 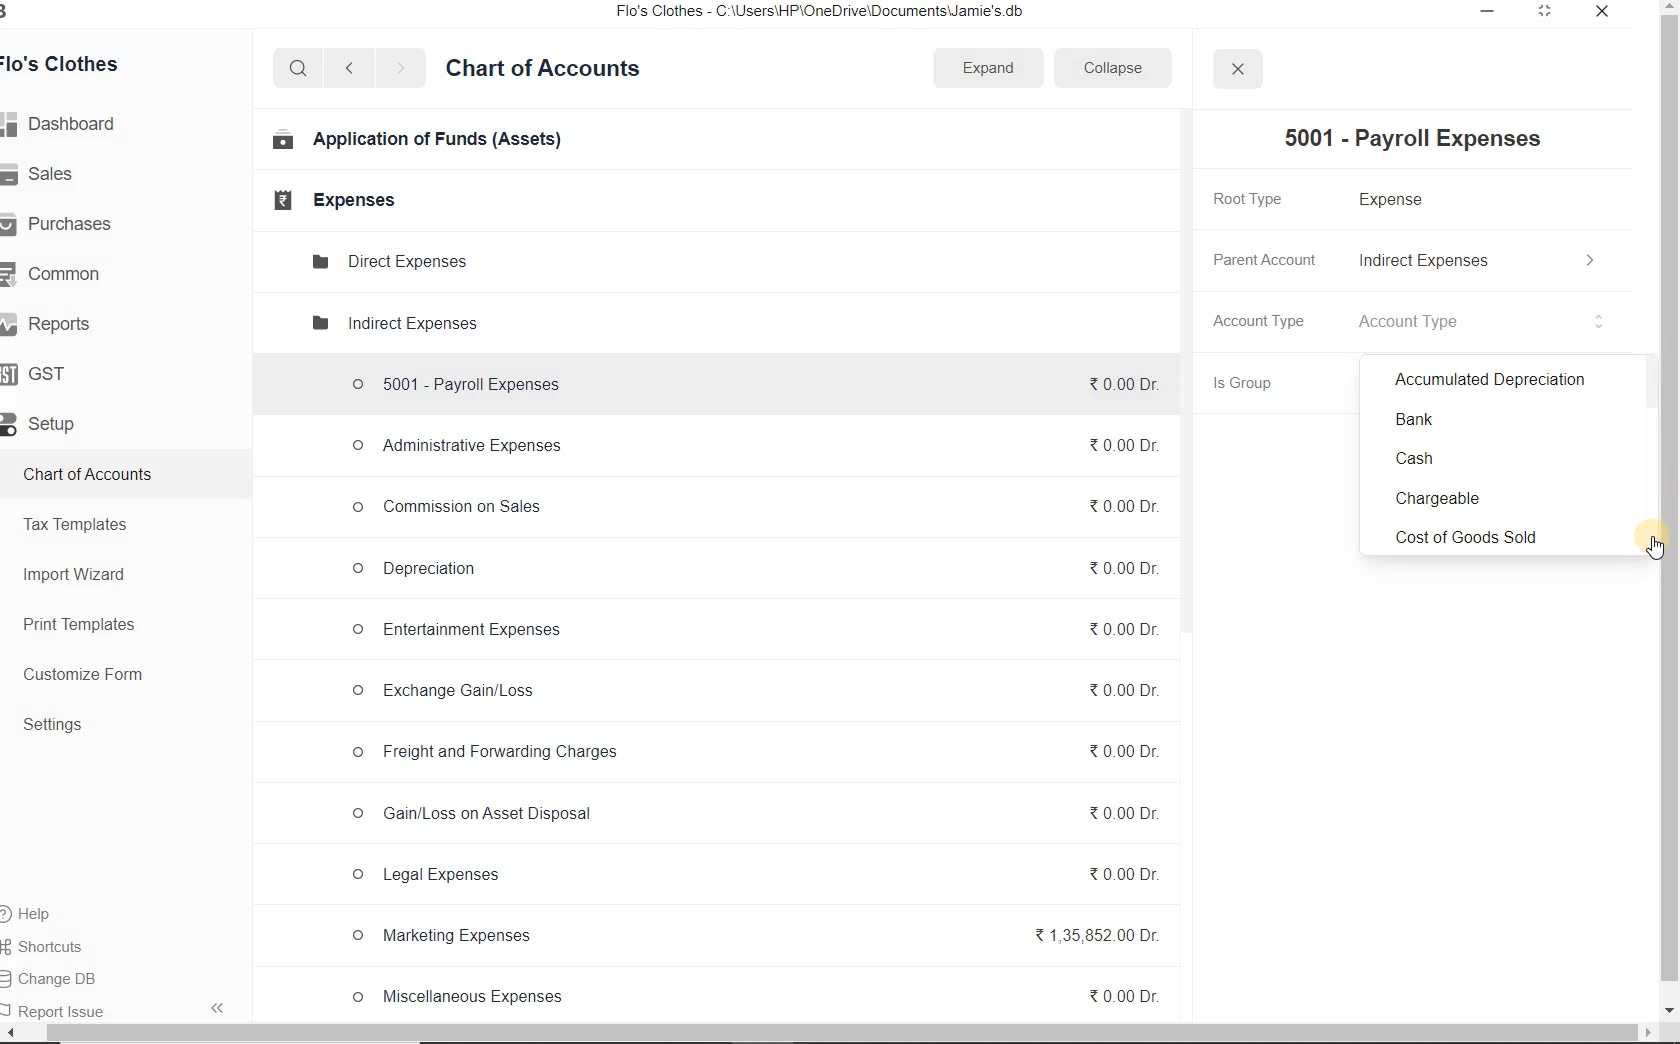 I want to click on © Miscellaneous Expenses %0.00Dr., so click(x=754, y=996).